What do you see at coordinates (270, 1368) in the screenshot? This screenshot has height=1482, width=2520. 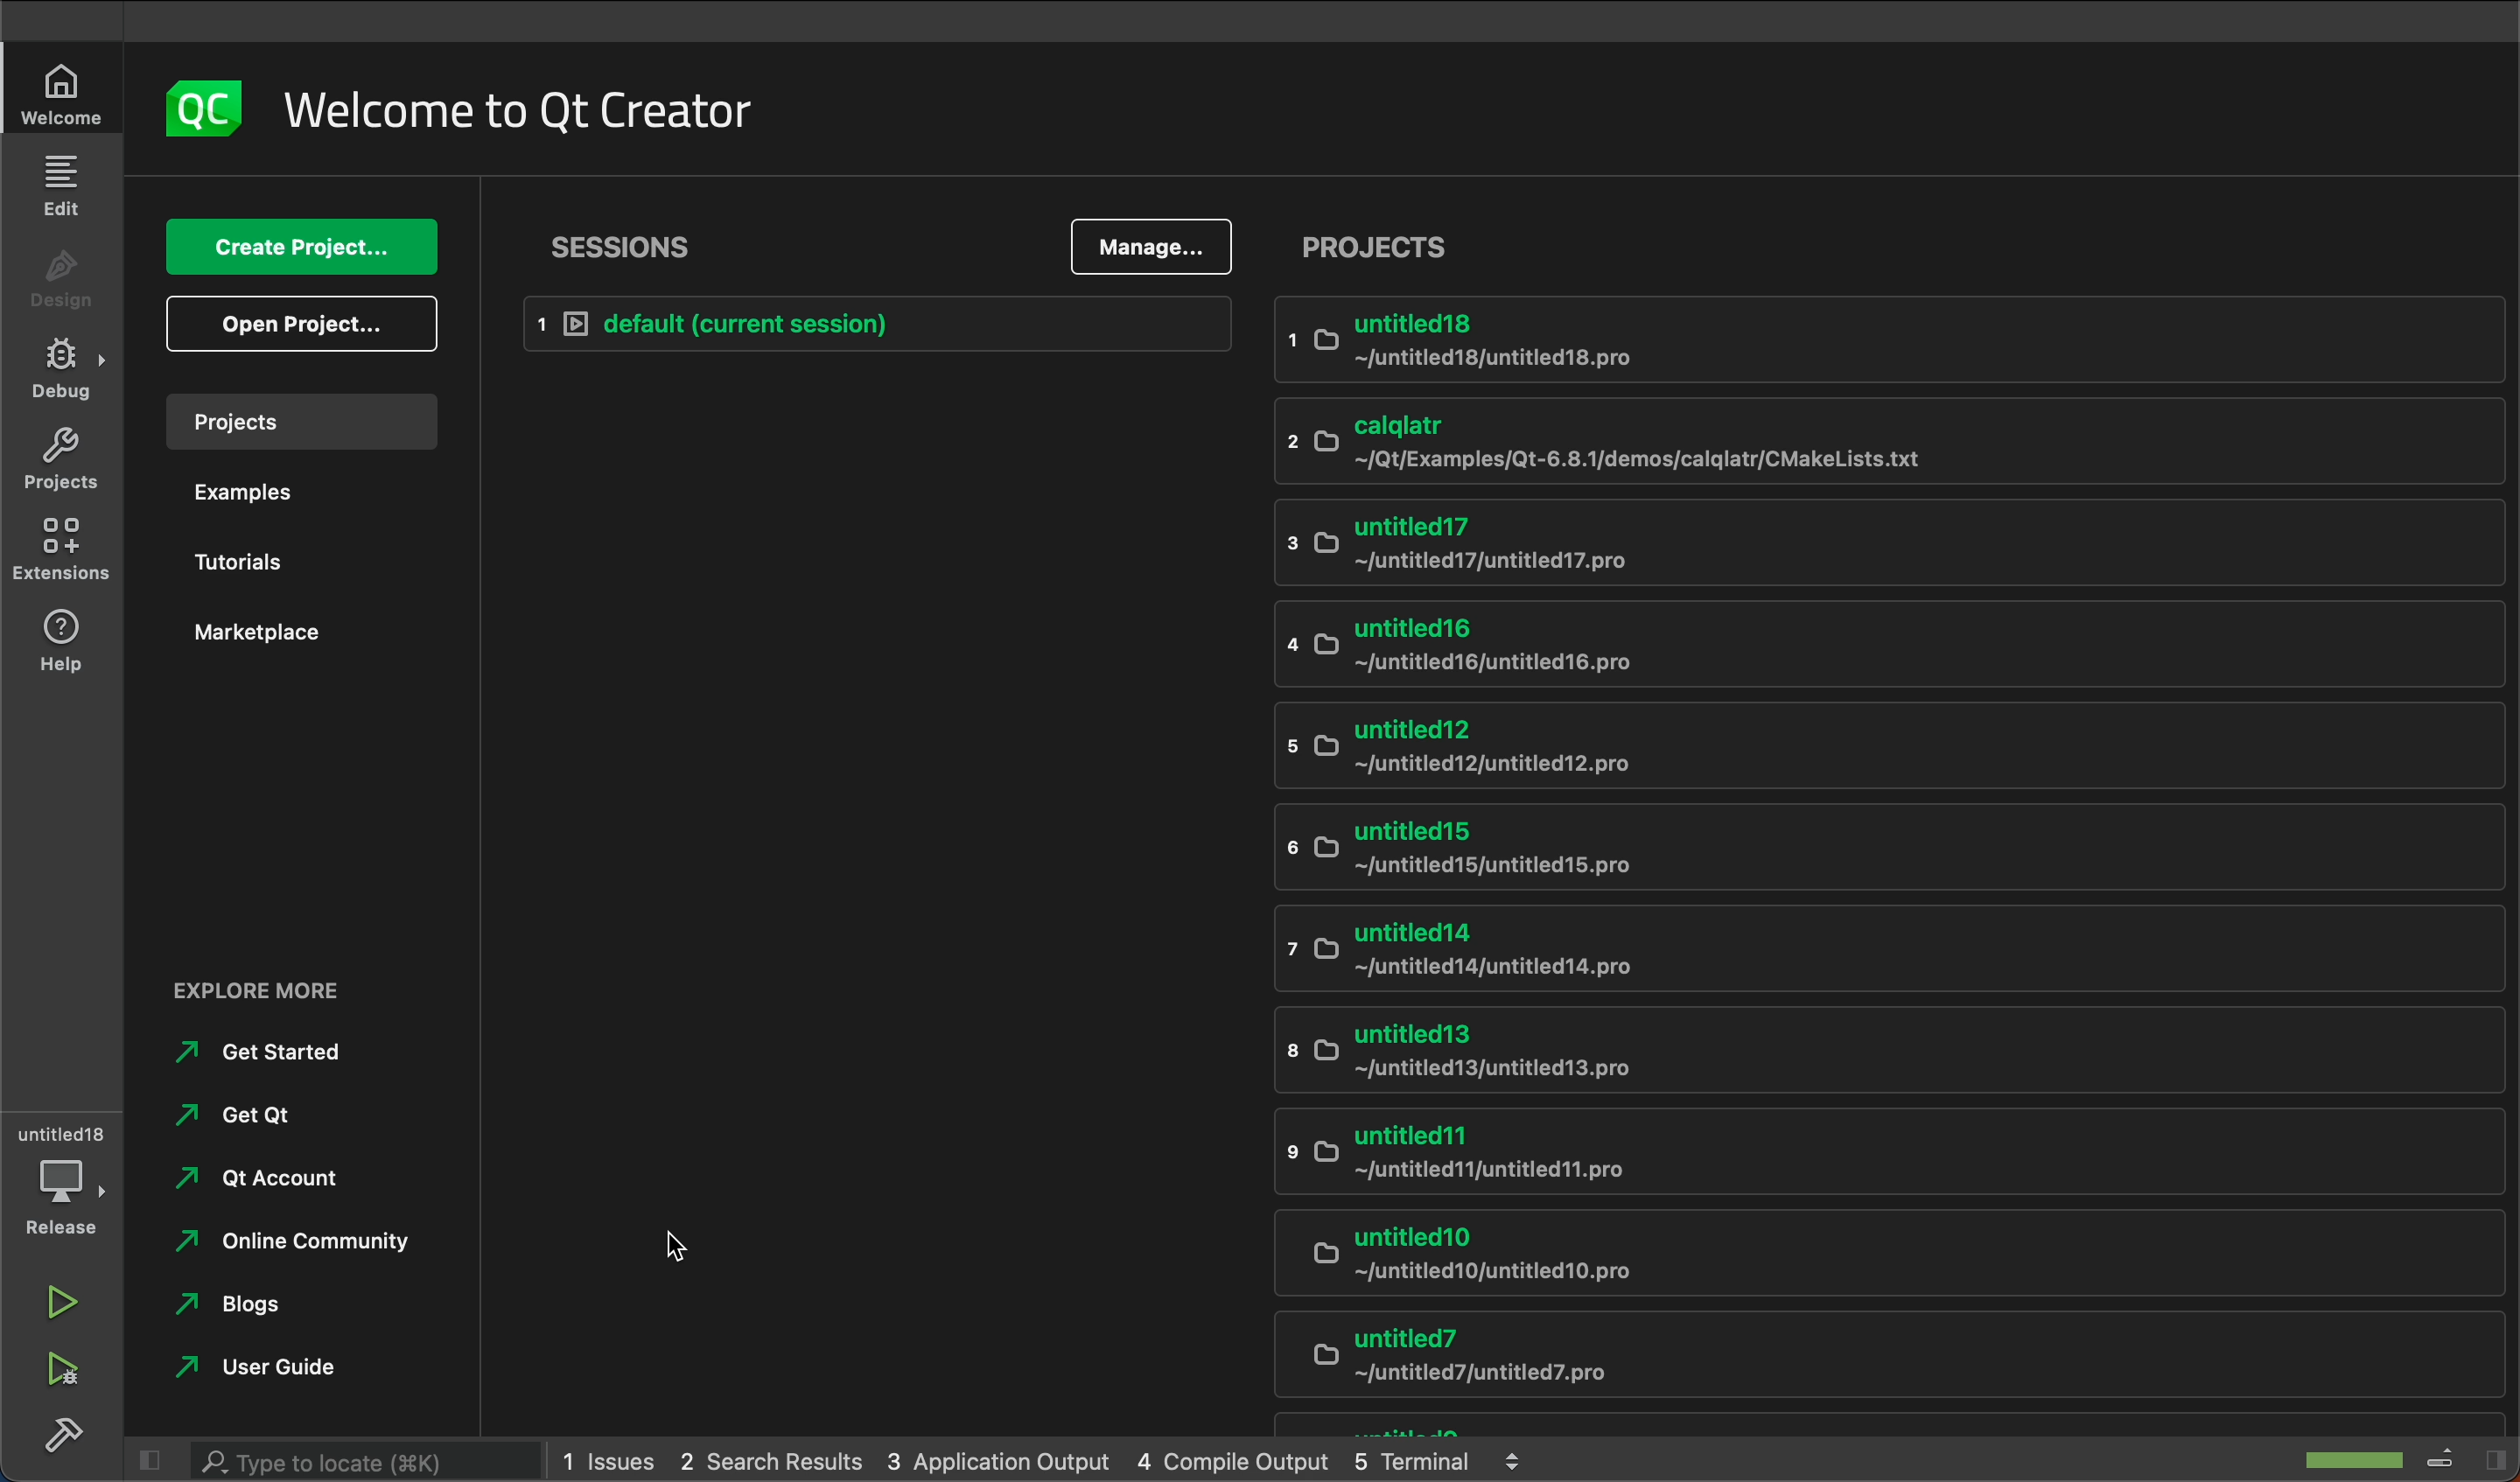 I see `user guide` at bounding box center [270, 1368].